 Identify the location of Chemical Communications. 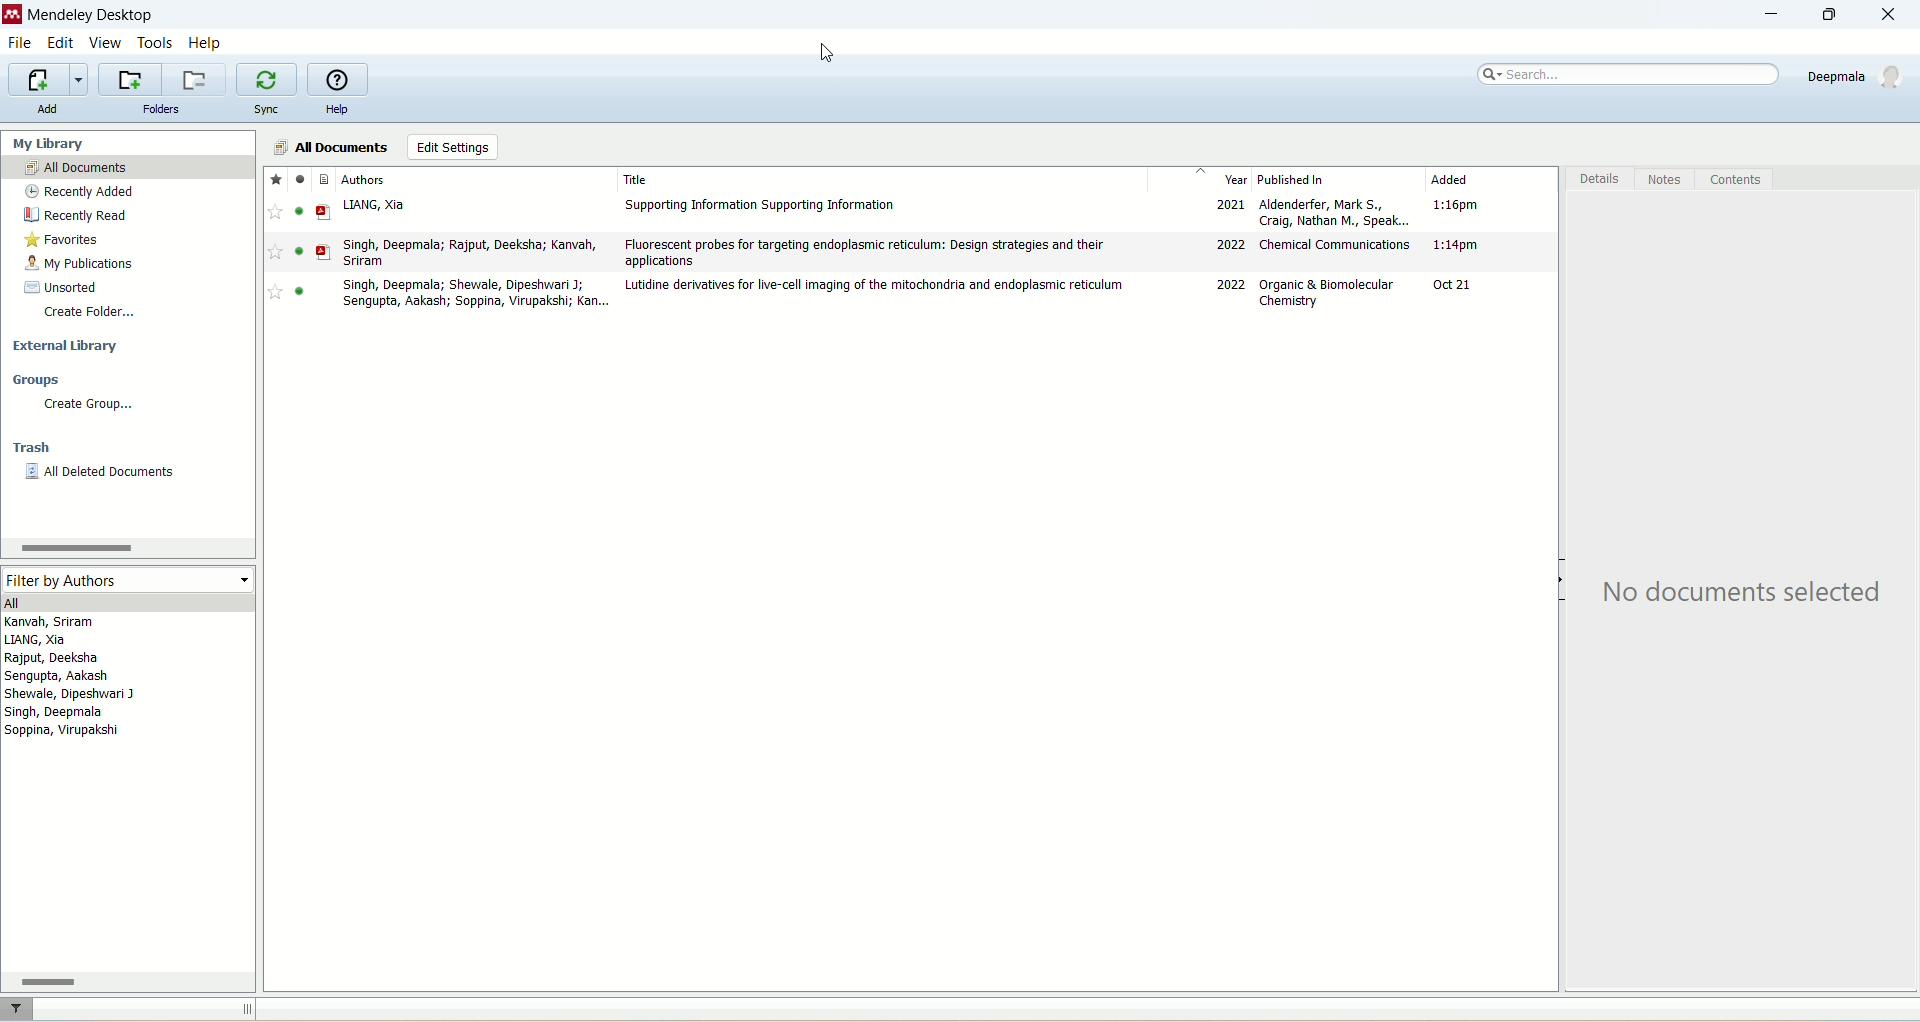
(1335, 244).